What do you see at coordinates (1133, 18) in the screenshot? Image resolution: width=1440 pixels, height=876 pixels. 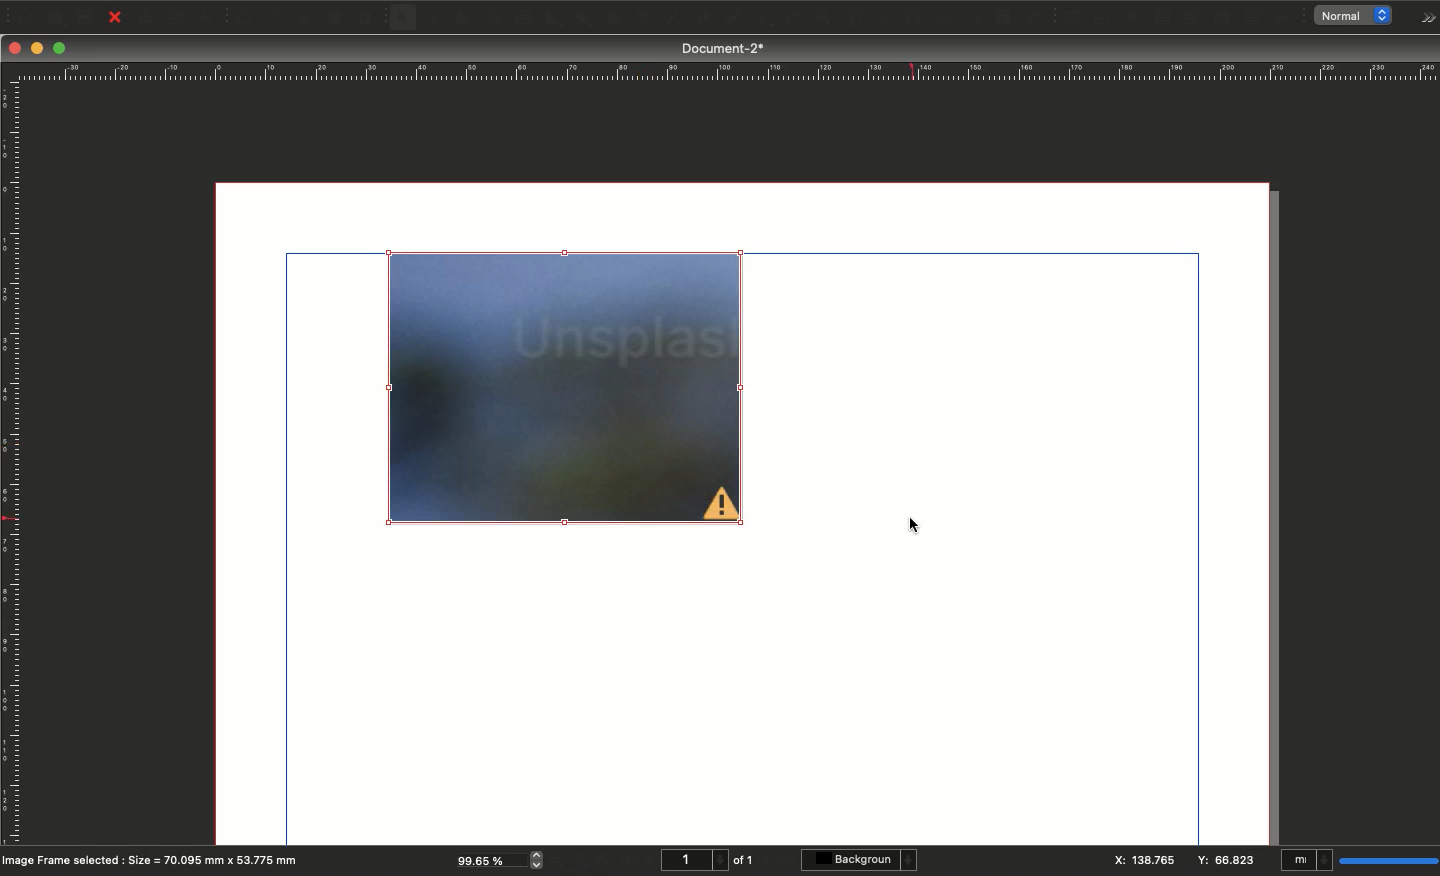 I see `PDF radio button` at bounding box center [1133, 18].